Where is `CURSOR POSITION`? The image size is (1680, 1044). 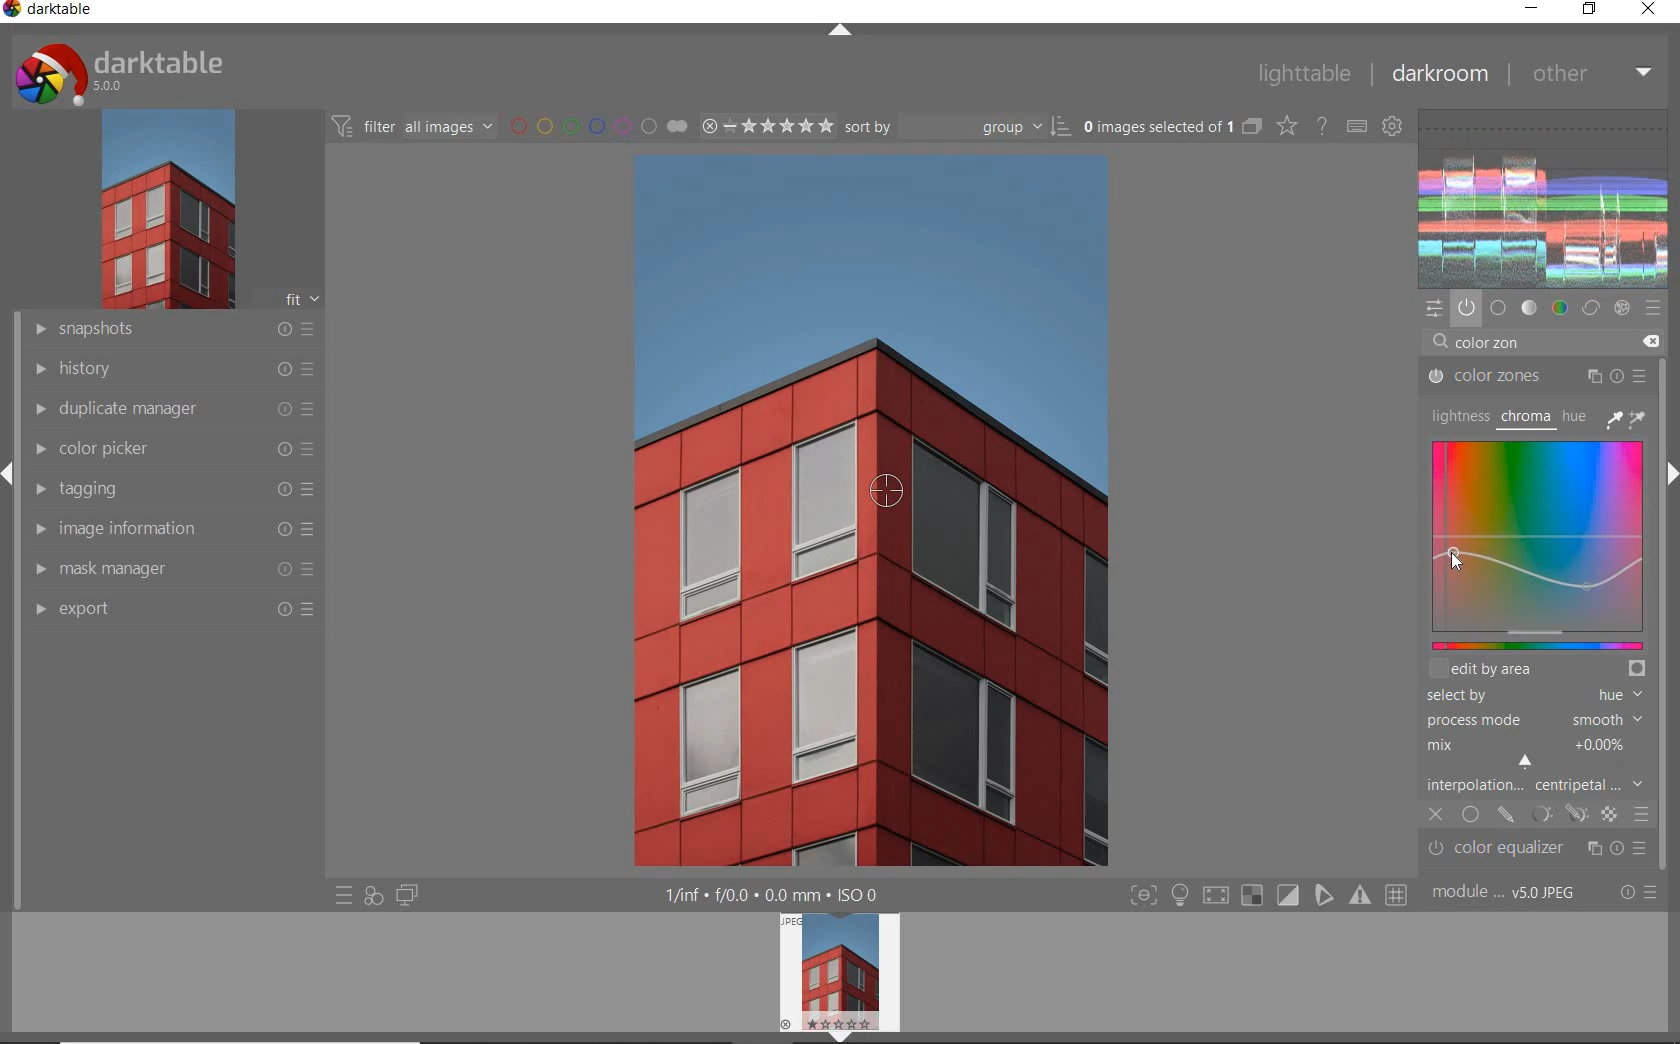
CURSOR POSITION is located at coordinates (1449, 499).